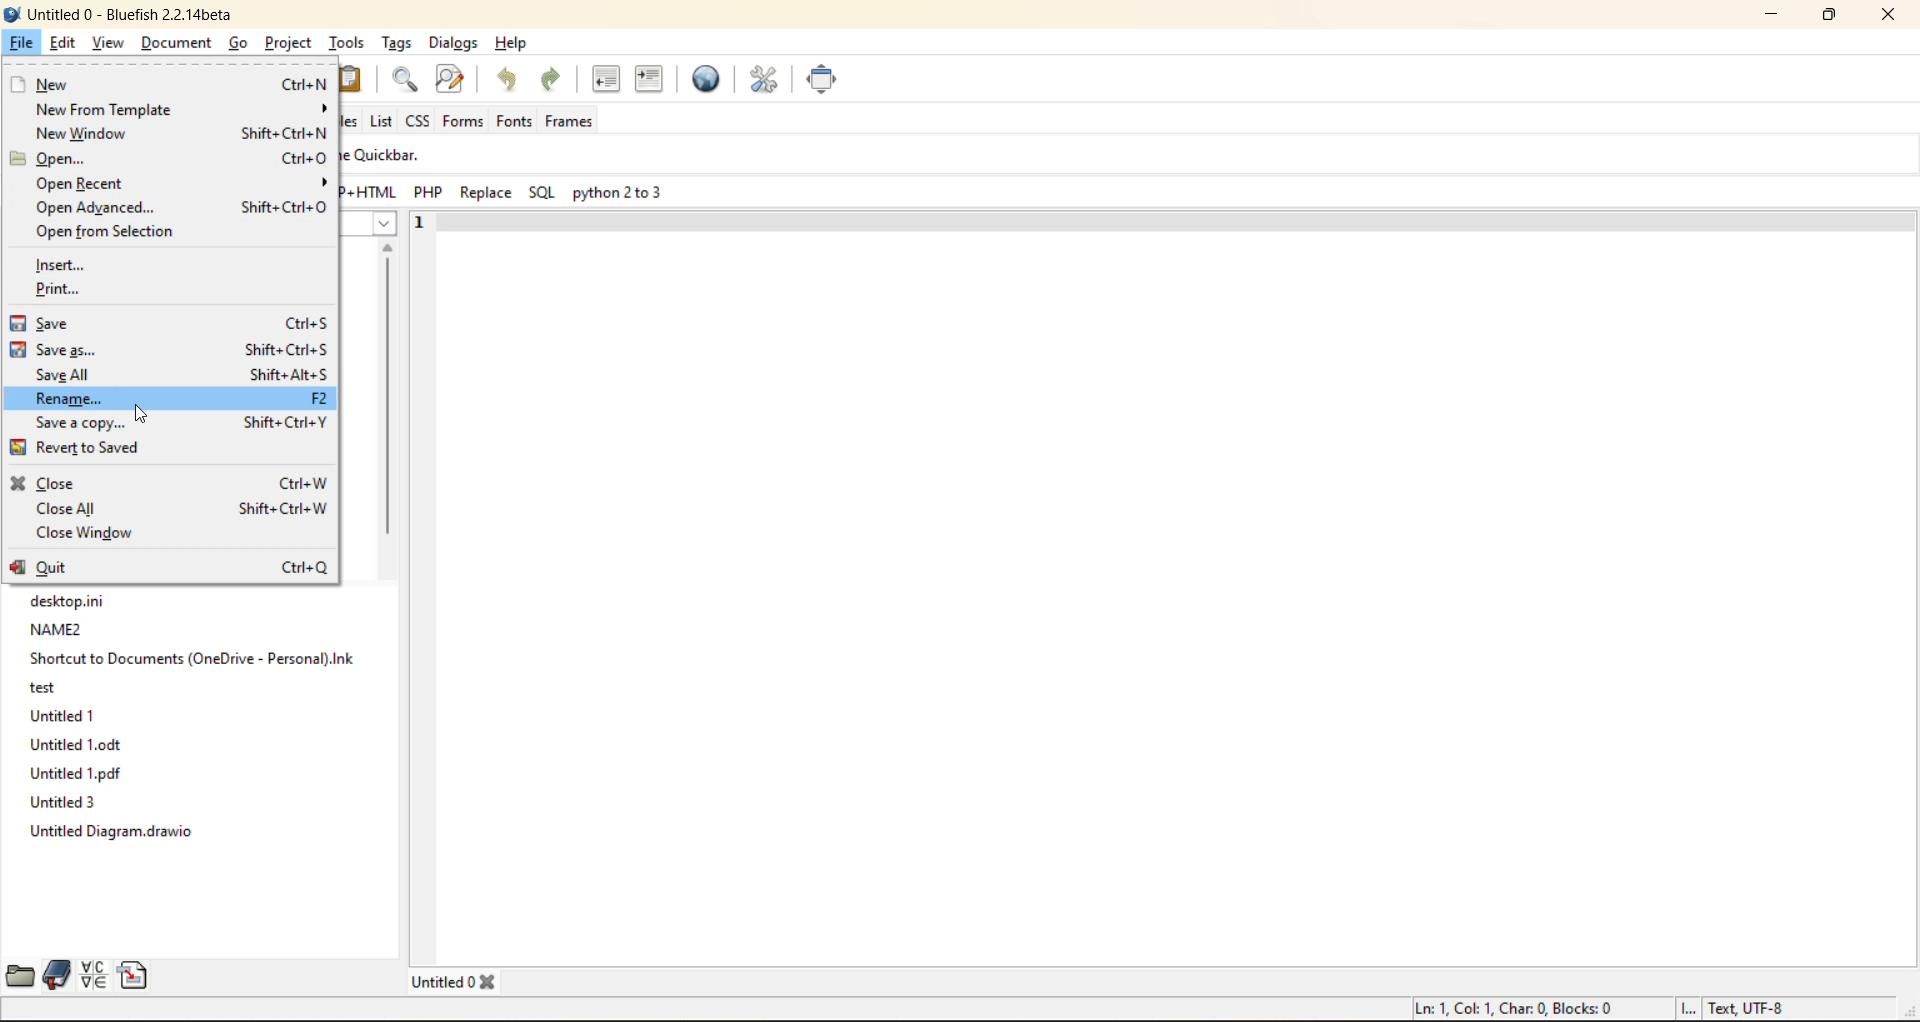 This screenshot has height=1022, width=1920. What do you see at coordinates (762, 79) in the screenshot?
I see `edit preferences` at bounding box center [762, 79].